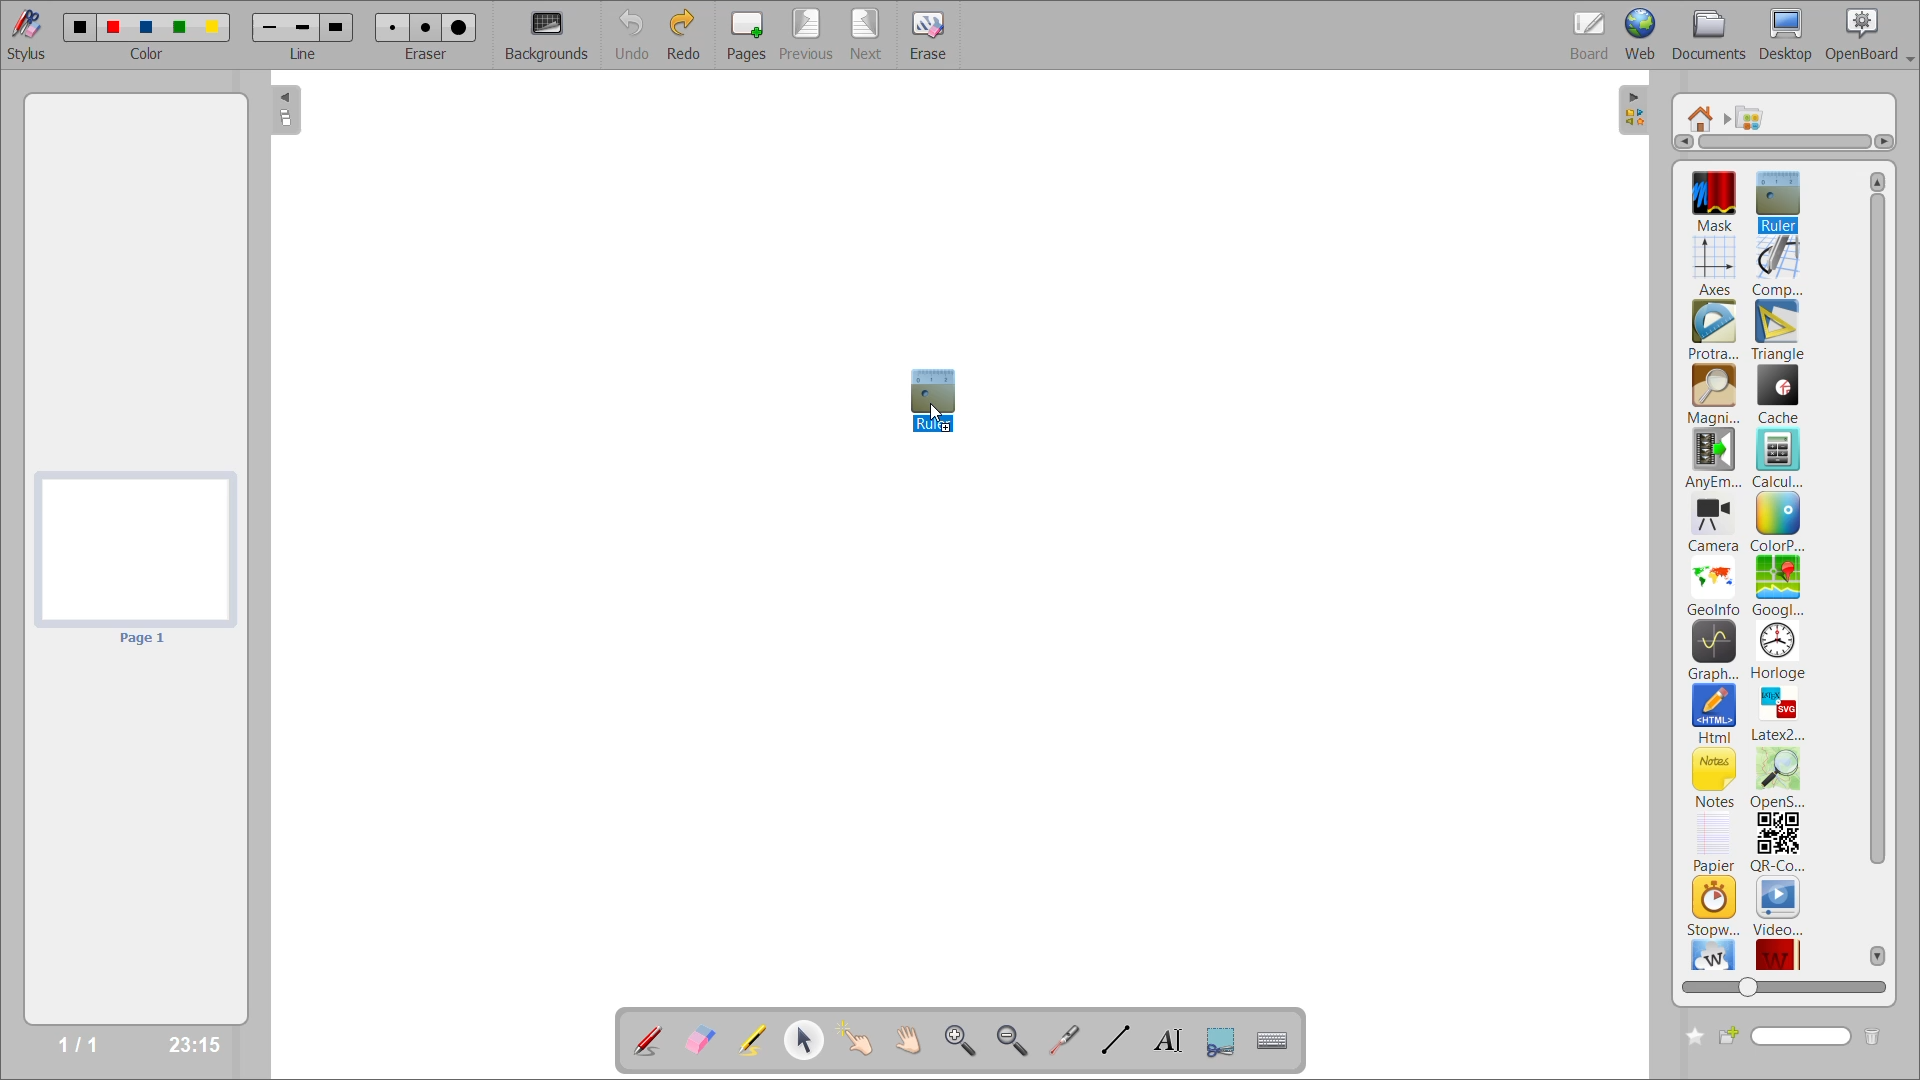 The height and width of the screenshot is (1080, 1920). Describe the element at coordinates (1780, 457) in the screenshot. I see `calculator` at that location.